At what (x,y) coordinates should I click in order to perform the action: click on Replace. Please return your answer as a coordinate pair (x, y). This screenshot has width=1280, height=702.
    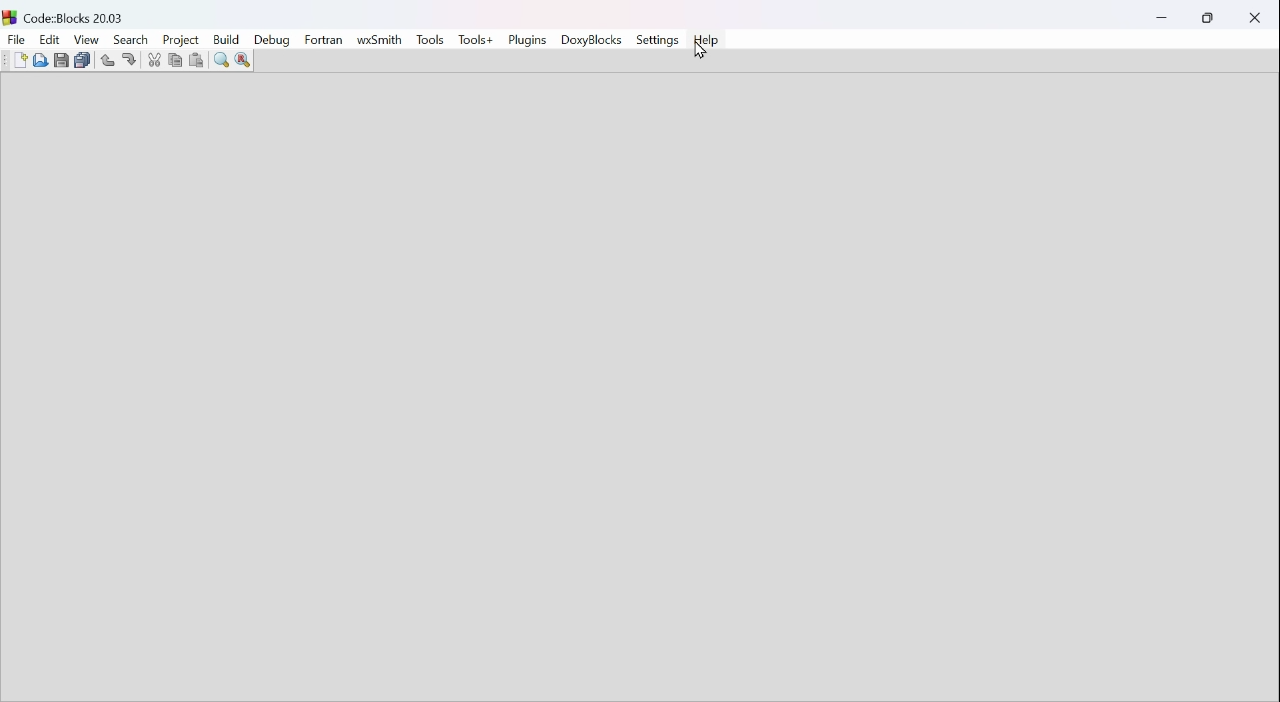
    Looking at the image, I should click on (247, 59).